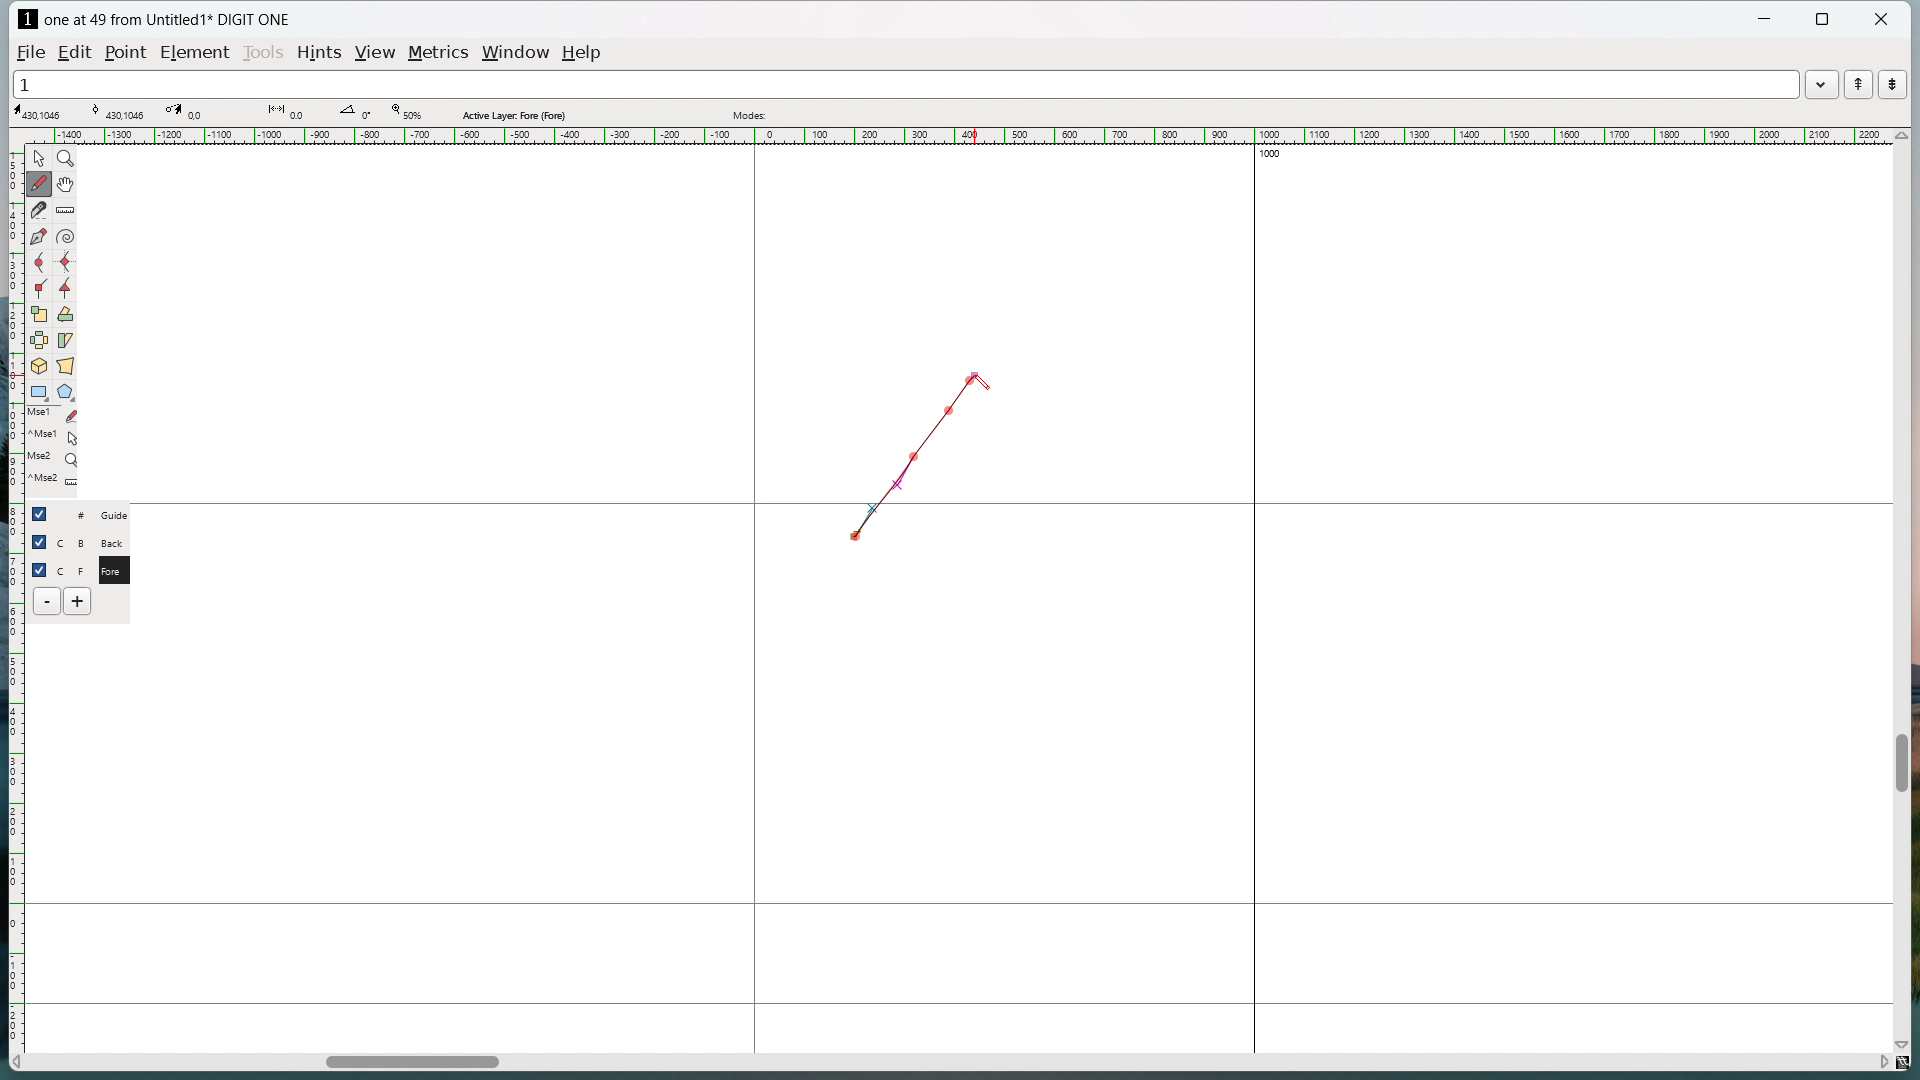 The height and width of the screenshot is (1080, 1920). What do you see at coordinates (39, 542) in the screenshot?
I see `checkbox` at bounding box center [39, 542].